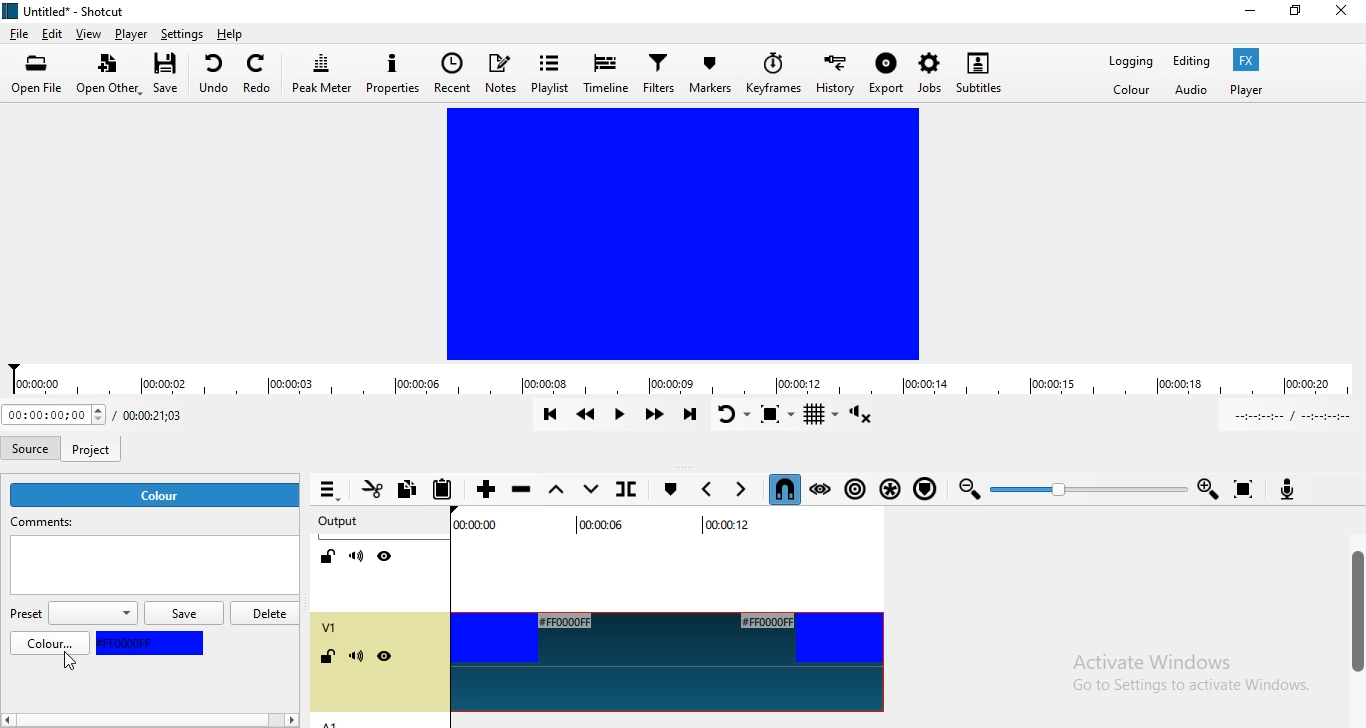  I want to click on Paste , so click(447, 490).